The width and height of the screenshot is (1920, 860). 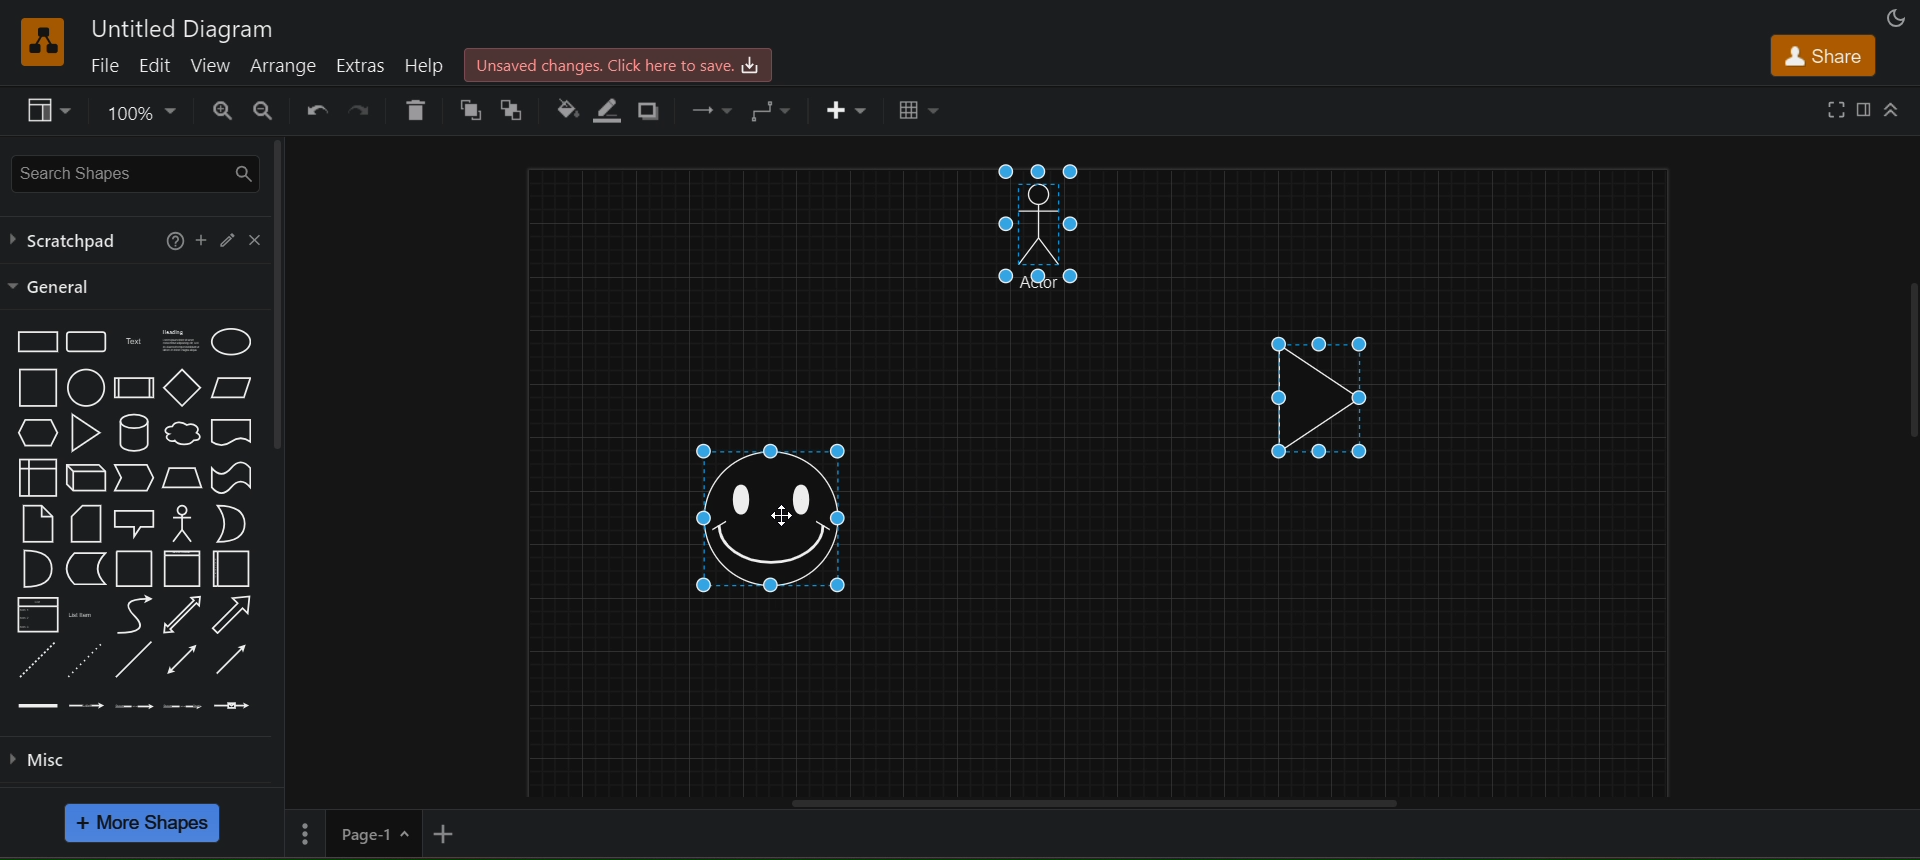 What do you see at coordinates (32, 477) in the screenshot?
I see `internal storage` at bounding box center [32, 477].